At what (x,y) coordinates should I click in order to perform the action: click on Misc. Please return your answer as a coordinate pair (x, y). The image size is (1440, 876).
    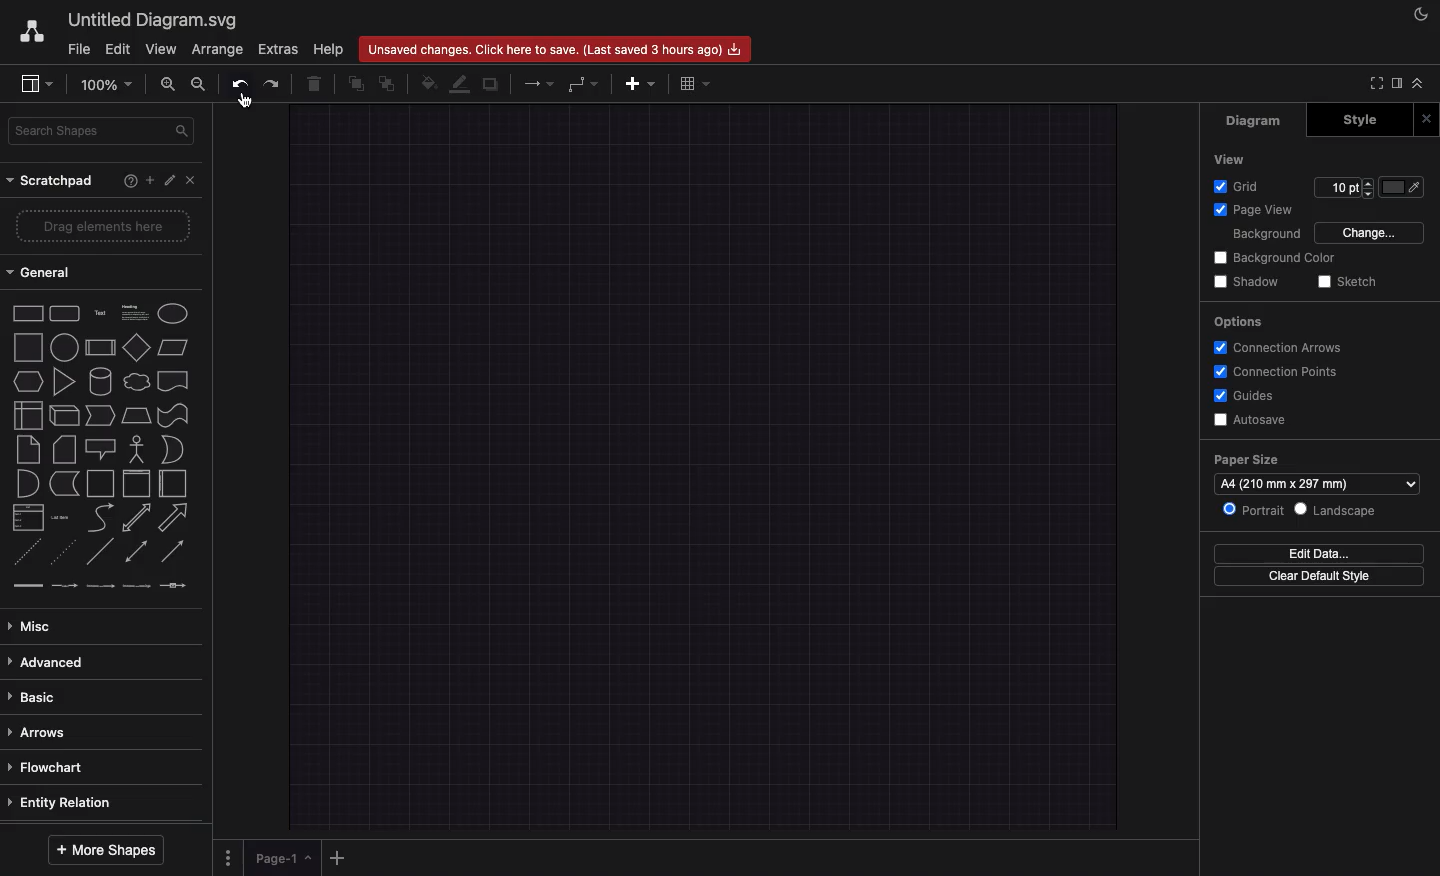
    Looking at the image, I should click on (40, 626).